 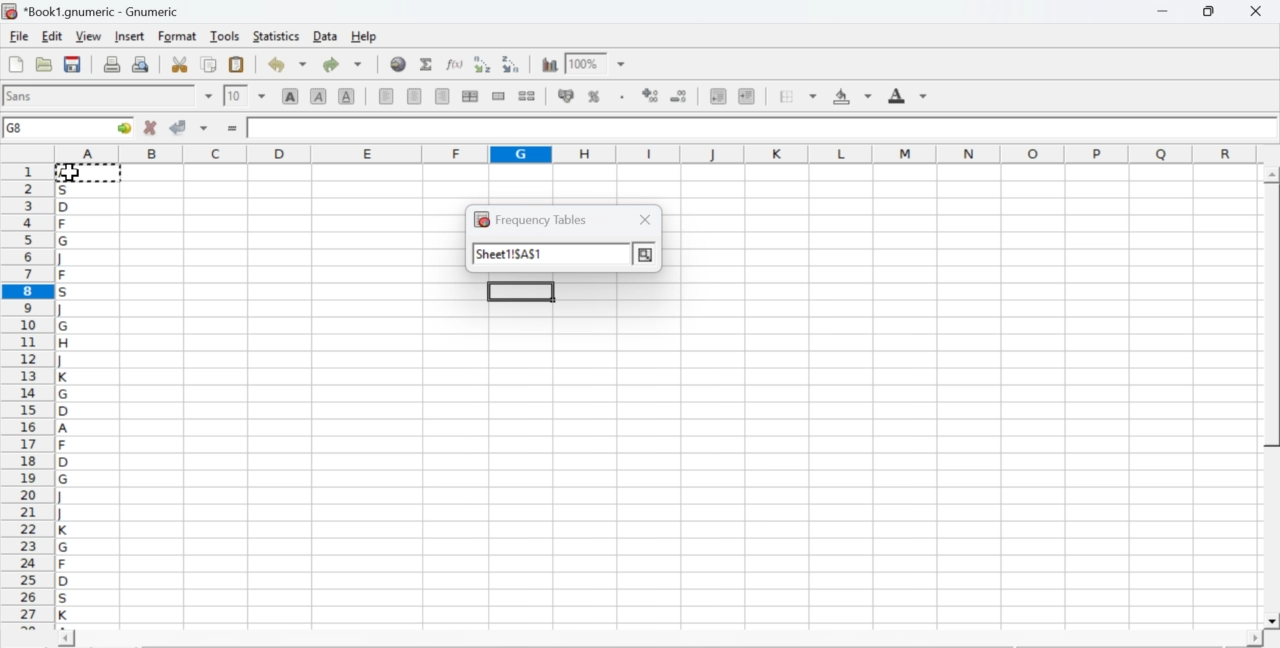 What do you see at coordinates (1272, 398) in the screenshot?
I see `scroll bar` at bounding box center [1272, 398].